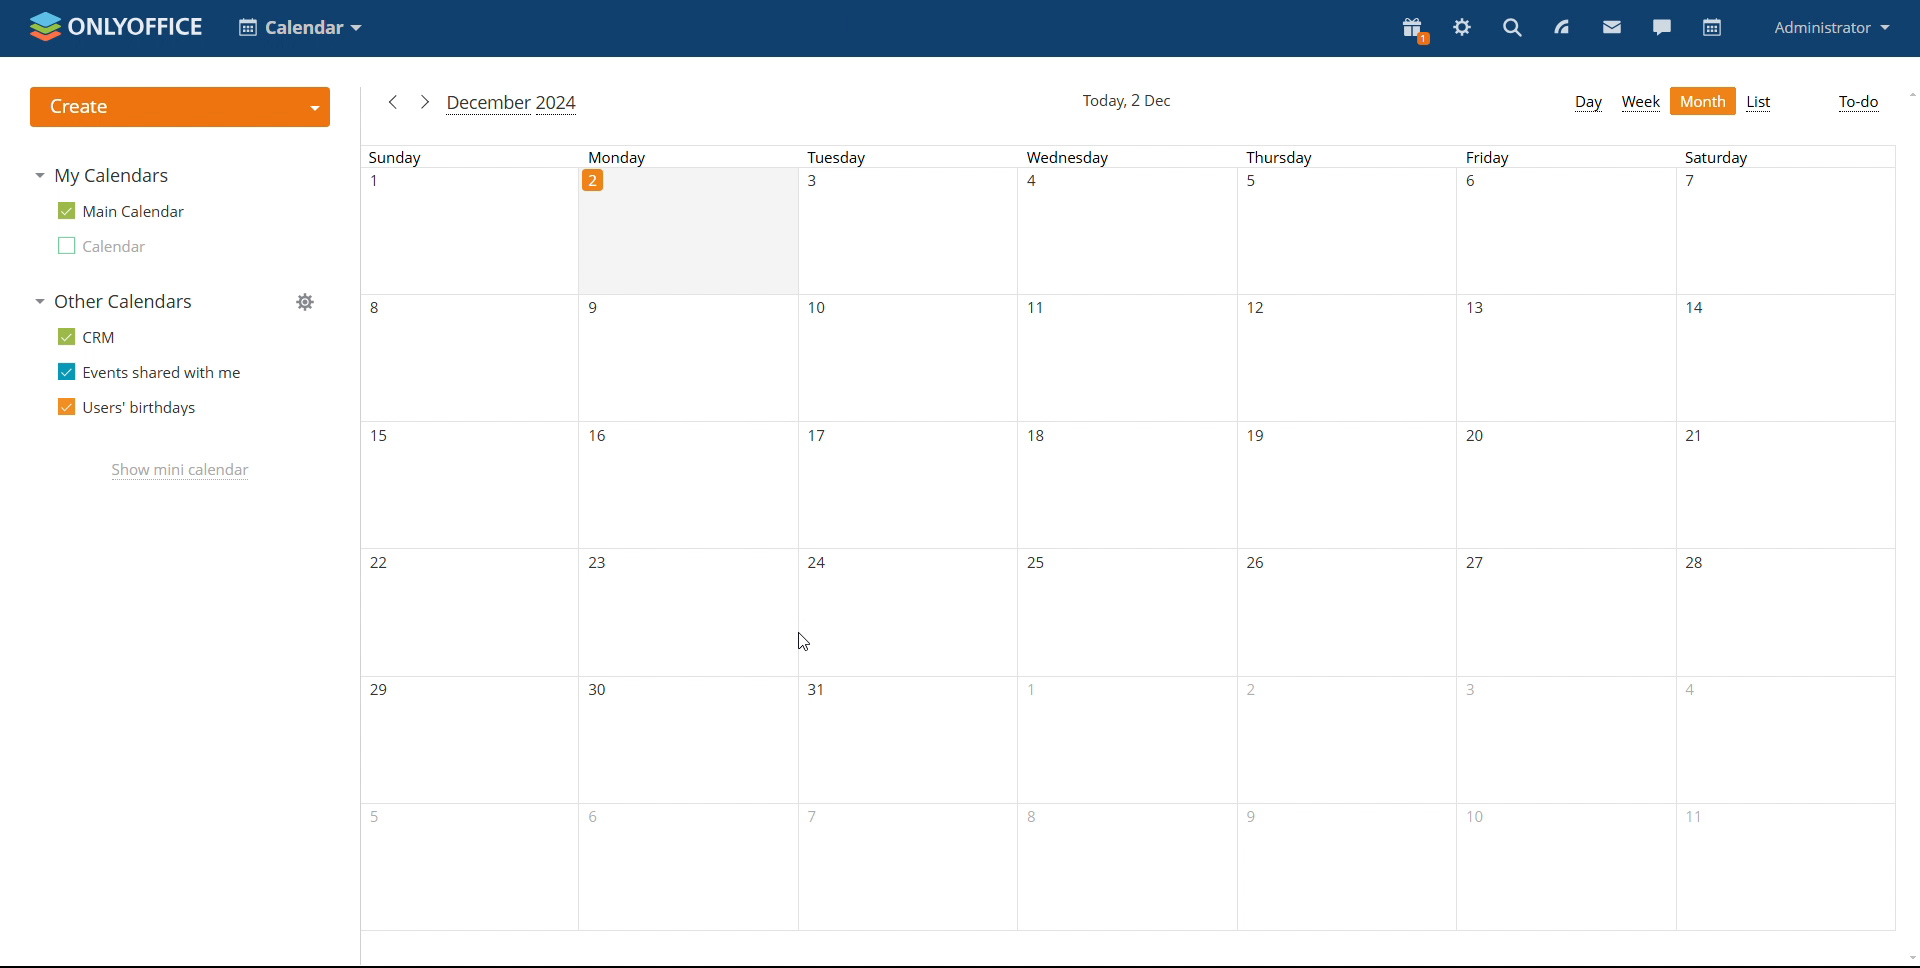  I want to click on sunday, so click(466, 538).